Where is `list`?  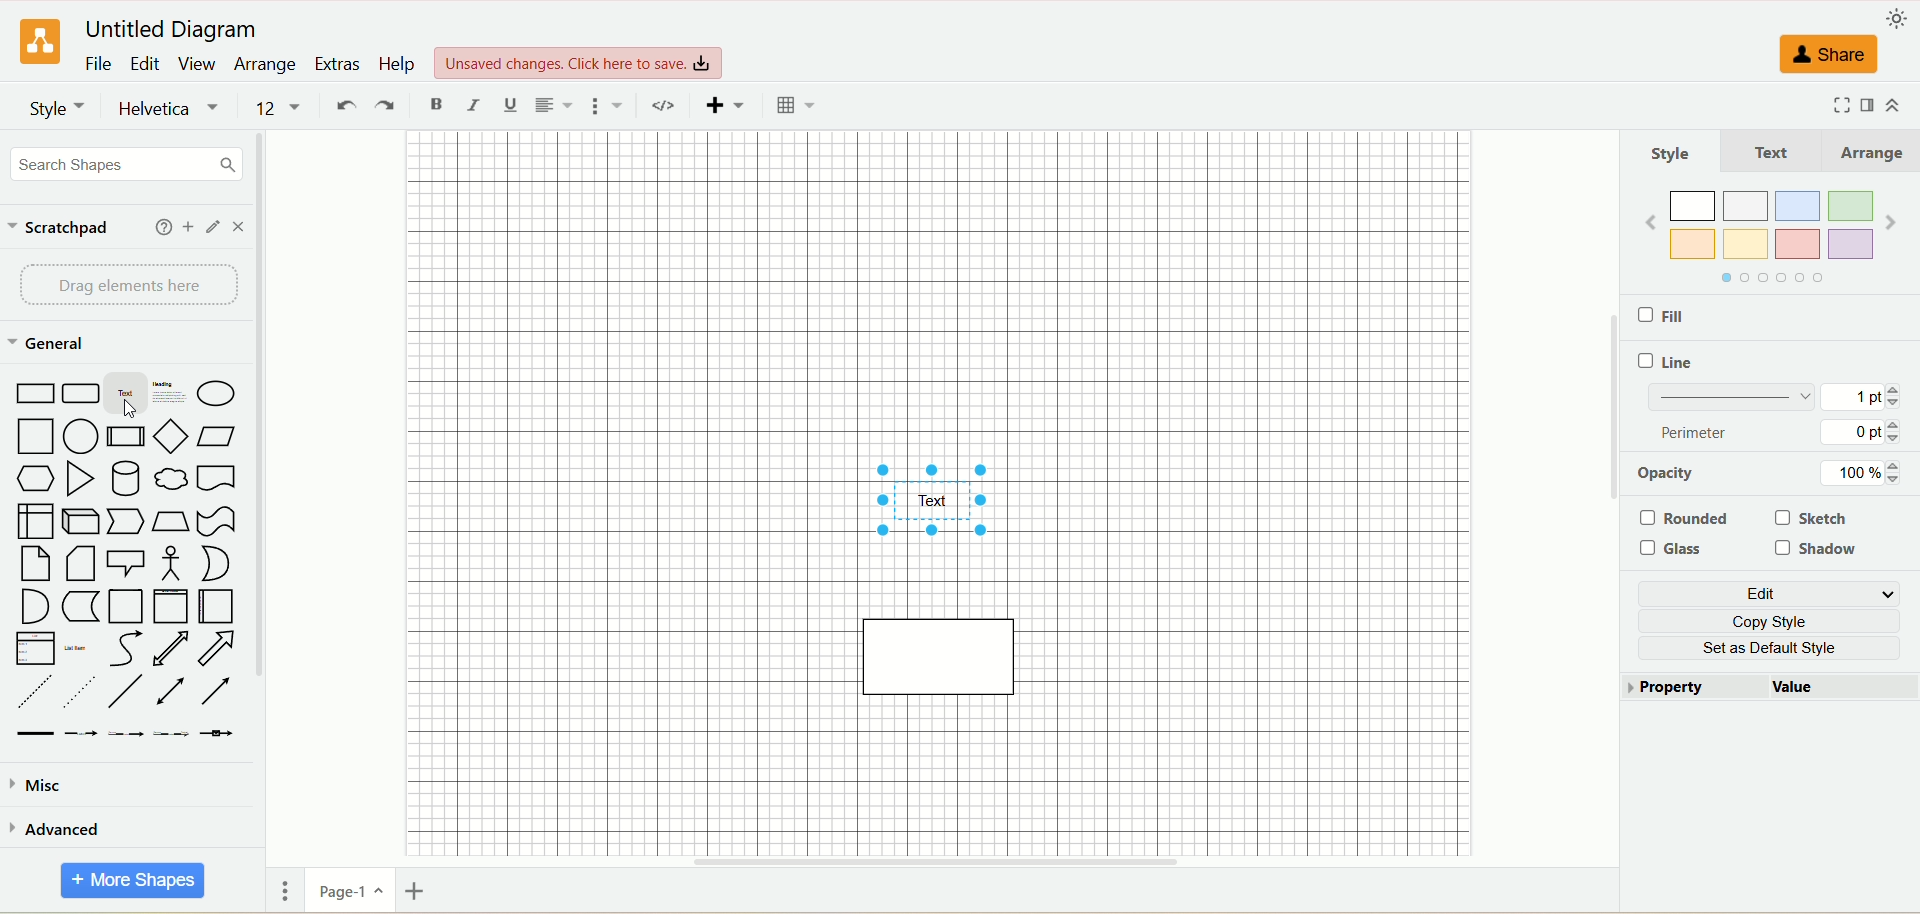 list is located at coordinates (32, 649).